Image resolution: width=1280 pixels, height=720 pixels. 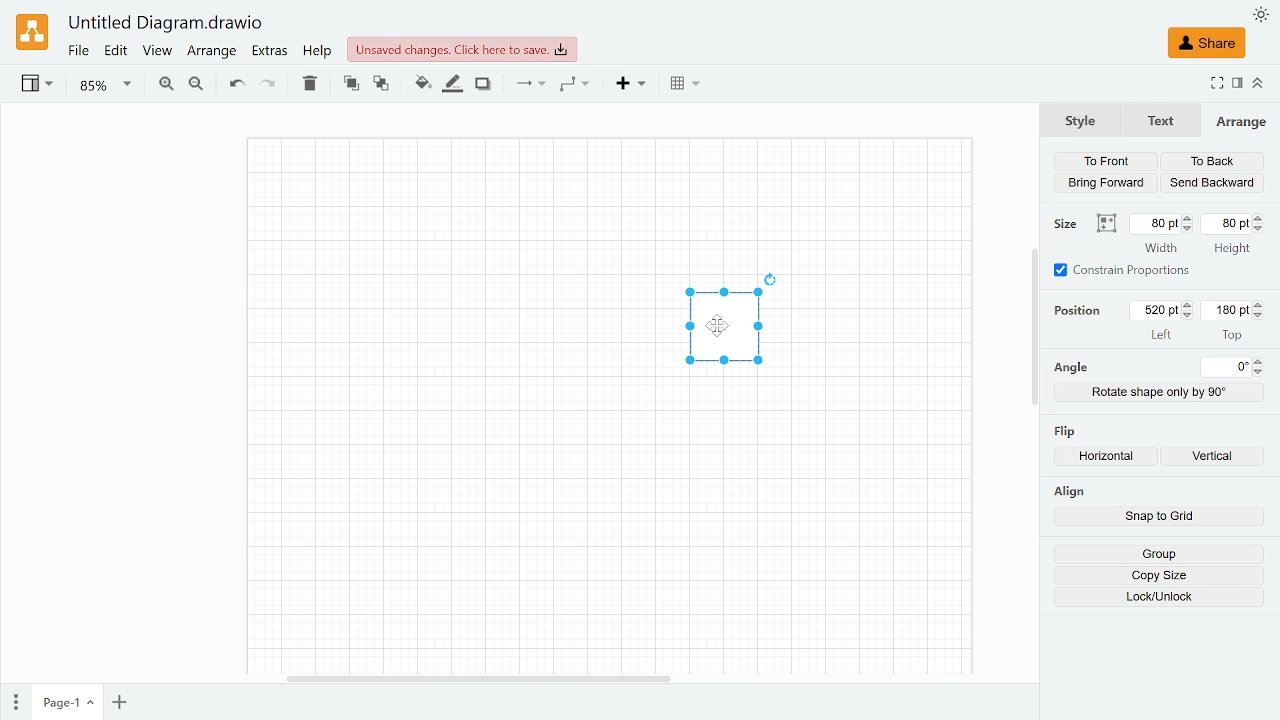 What do you see at coordinates (1190, 305) in the screenshot?
I see `Increase left` at bounding box center [1190, 305].